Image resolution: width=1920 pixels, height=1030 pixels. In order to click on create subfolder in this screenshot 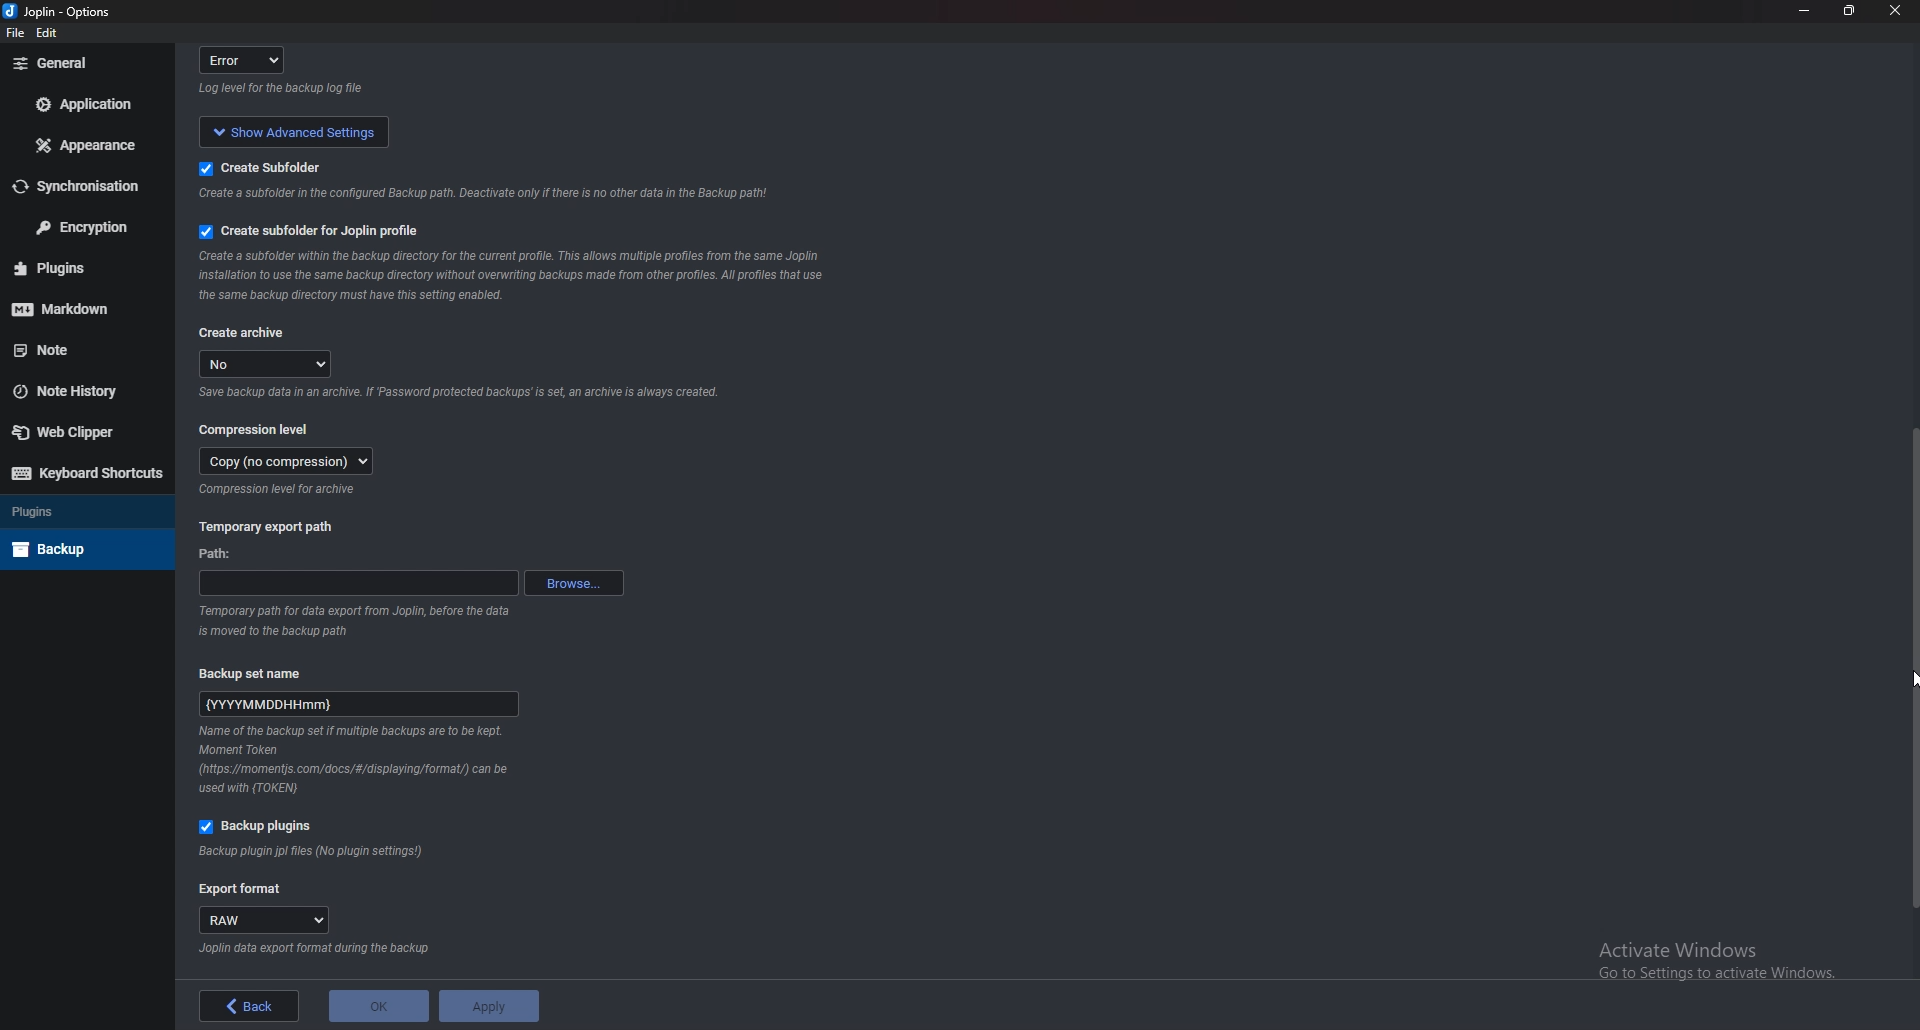, I will do `click(287, 166)`.